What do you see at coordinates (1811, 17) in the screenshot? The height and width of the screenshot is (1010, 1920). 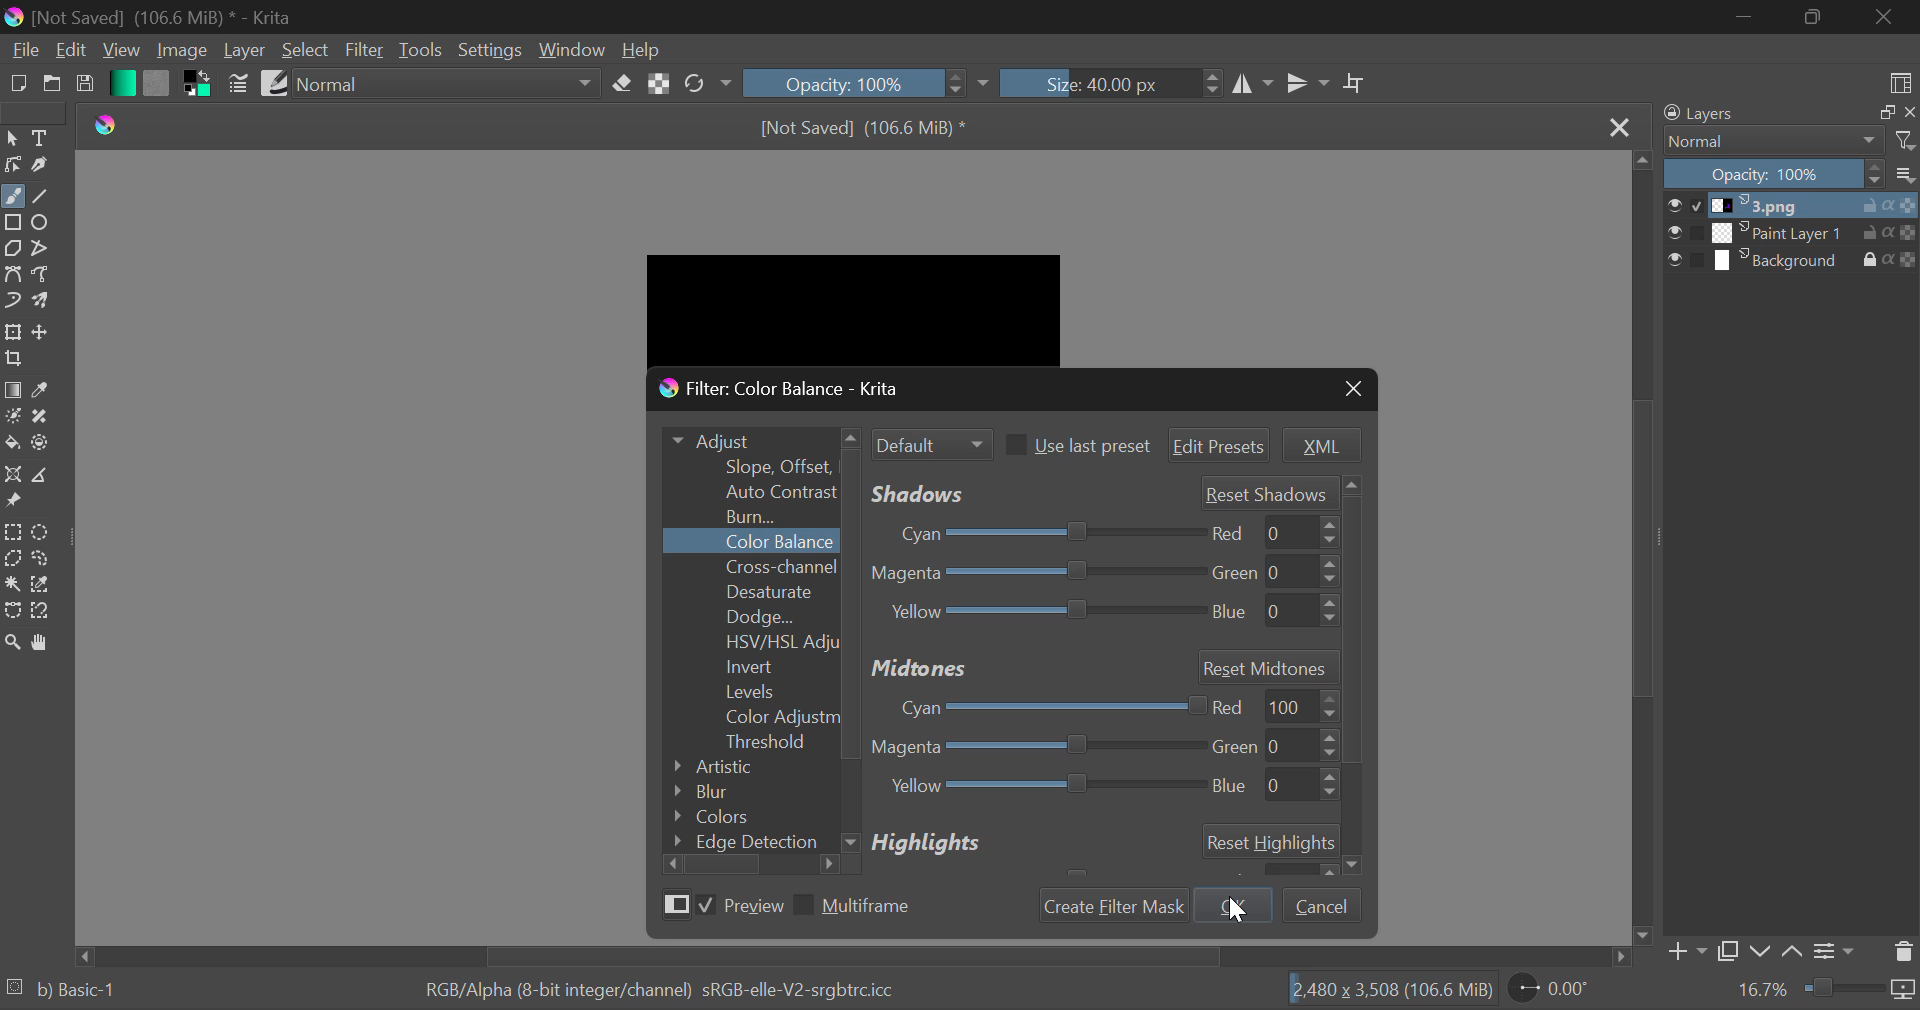 I see `Minimize` at bounding box center [1811, 17].